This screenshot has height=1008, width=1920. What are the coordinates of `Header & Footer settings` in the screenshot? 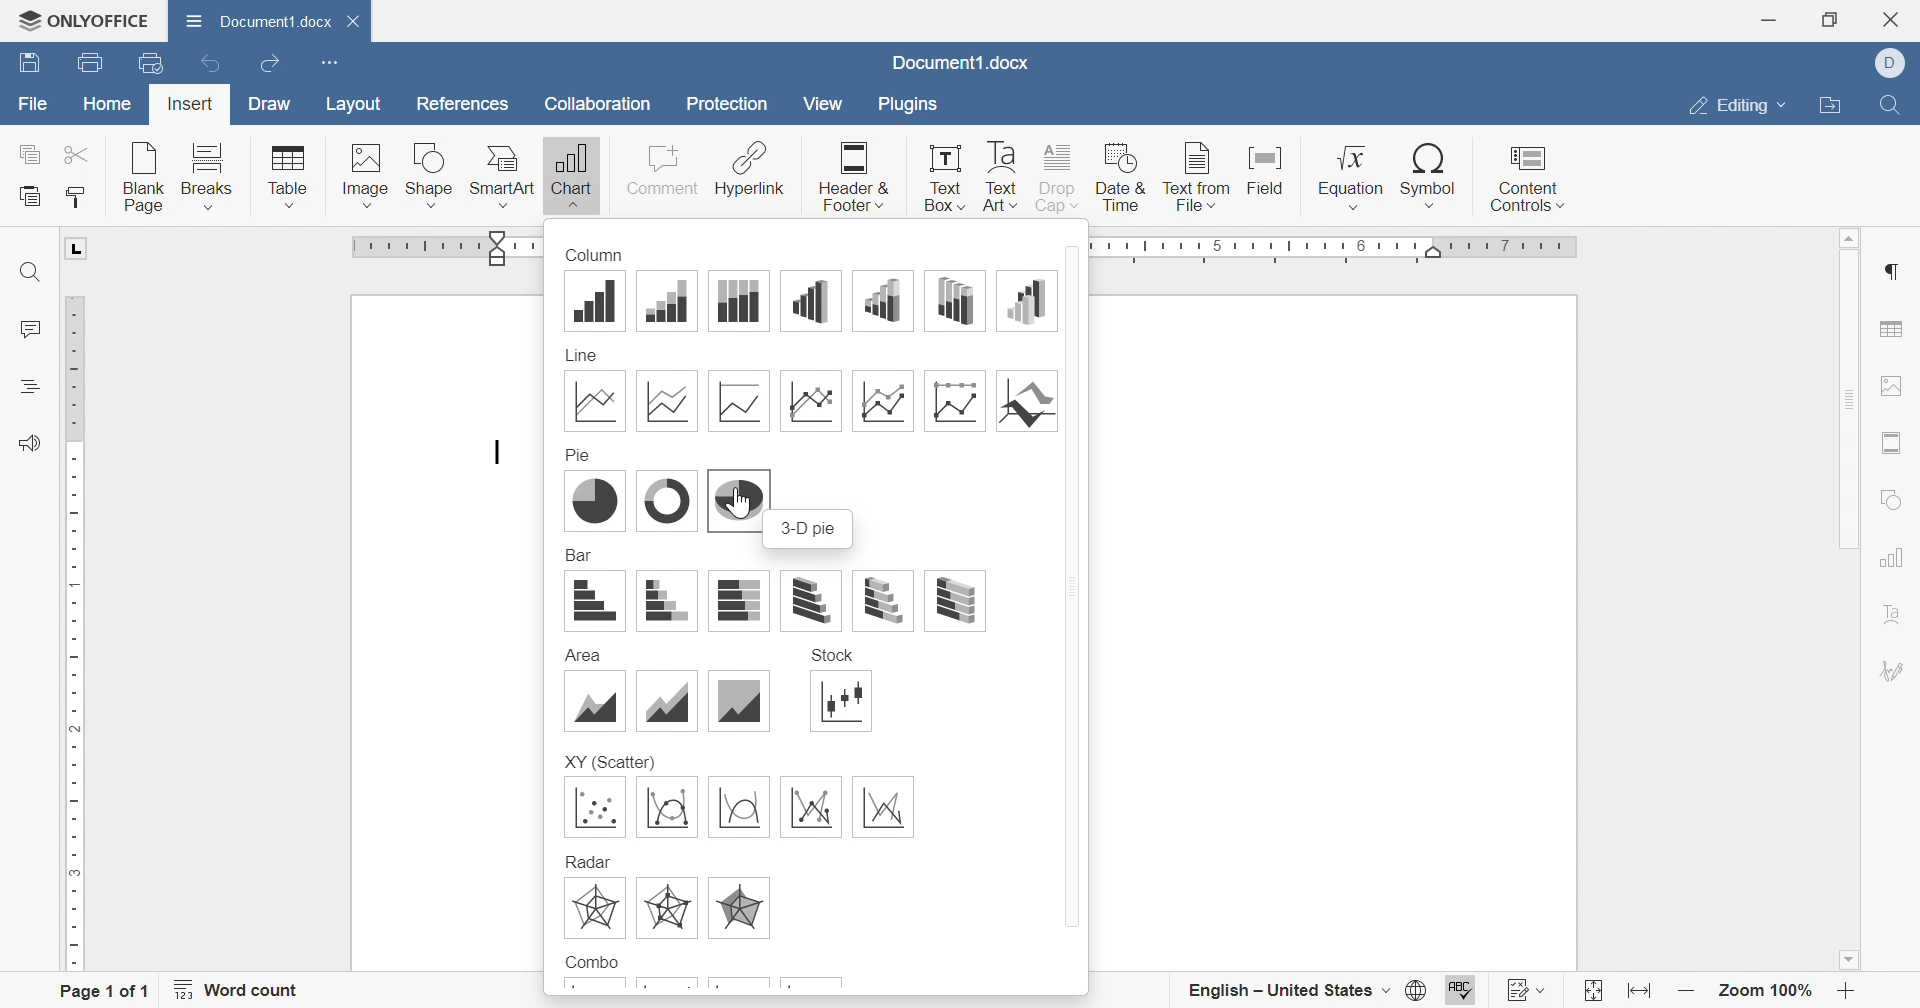 It's located at (1897, 442).